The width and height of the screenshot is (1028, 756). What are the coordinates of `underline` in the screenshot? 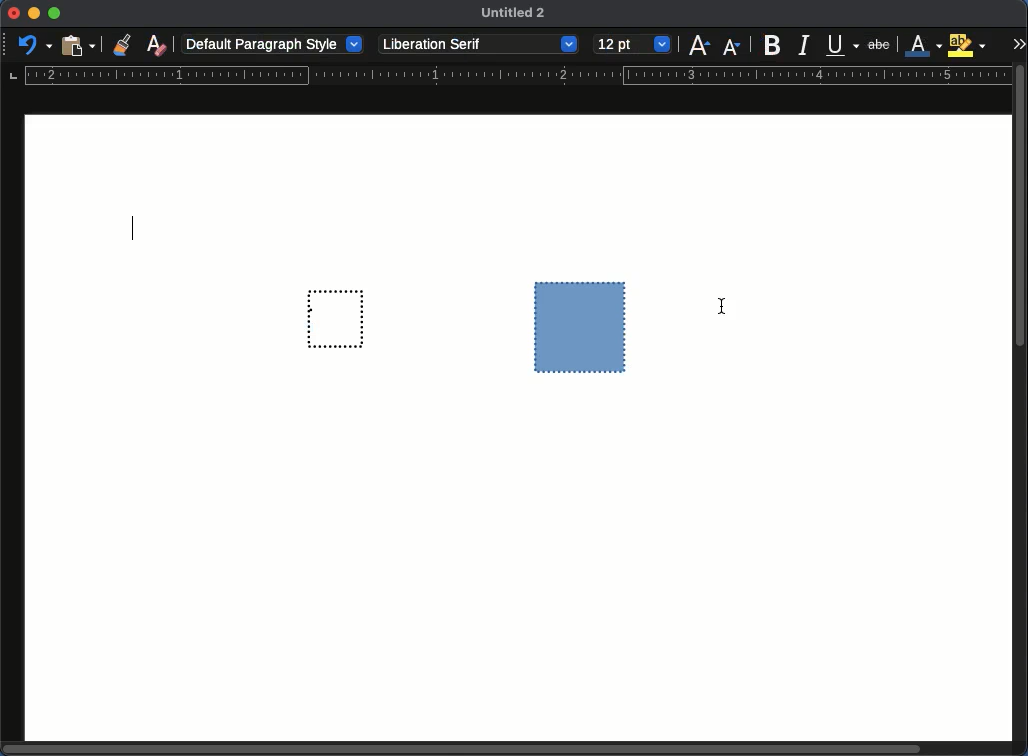 It's located at (844, 47).